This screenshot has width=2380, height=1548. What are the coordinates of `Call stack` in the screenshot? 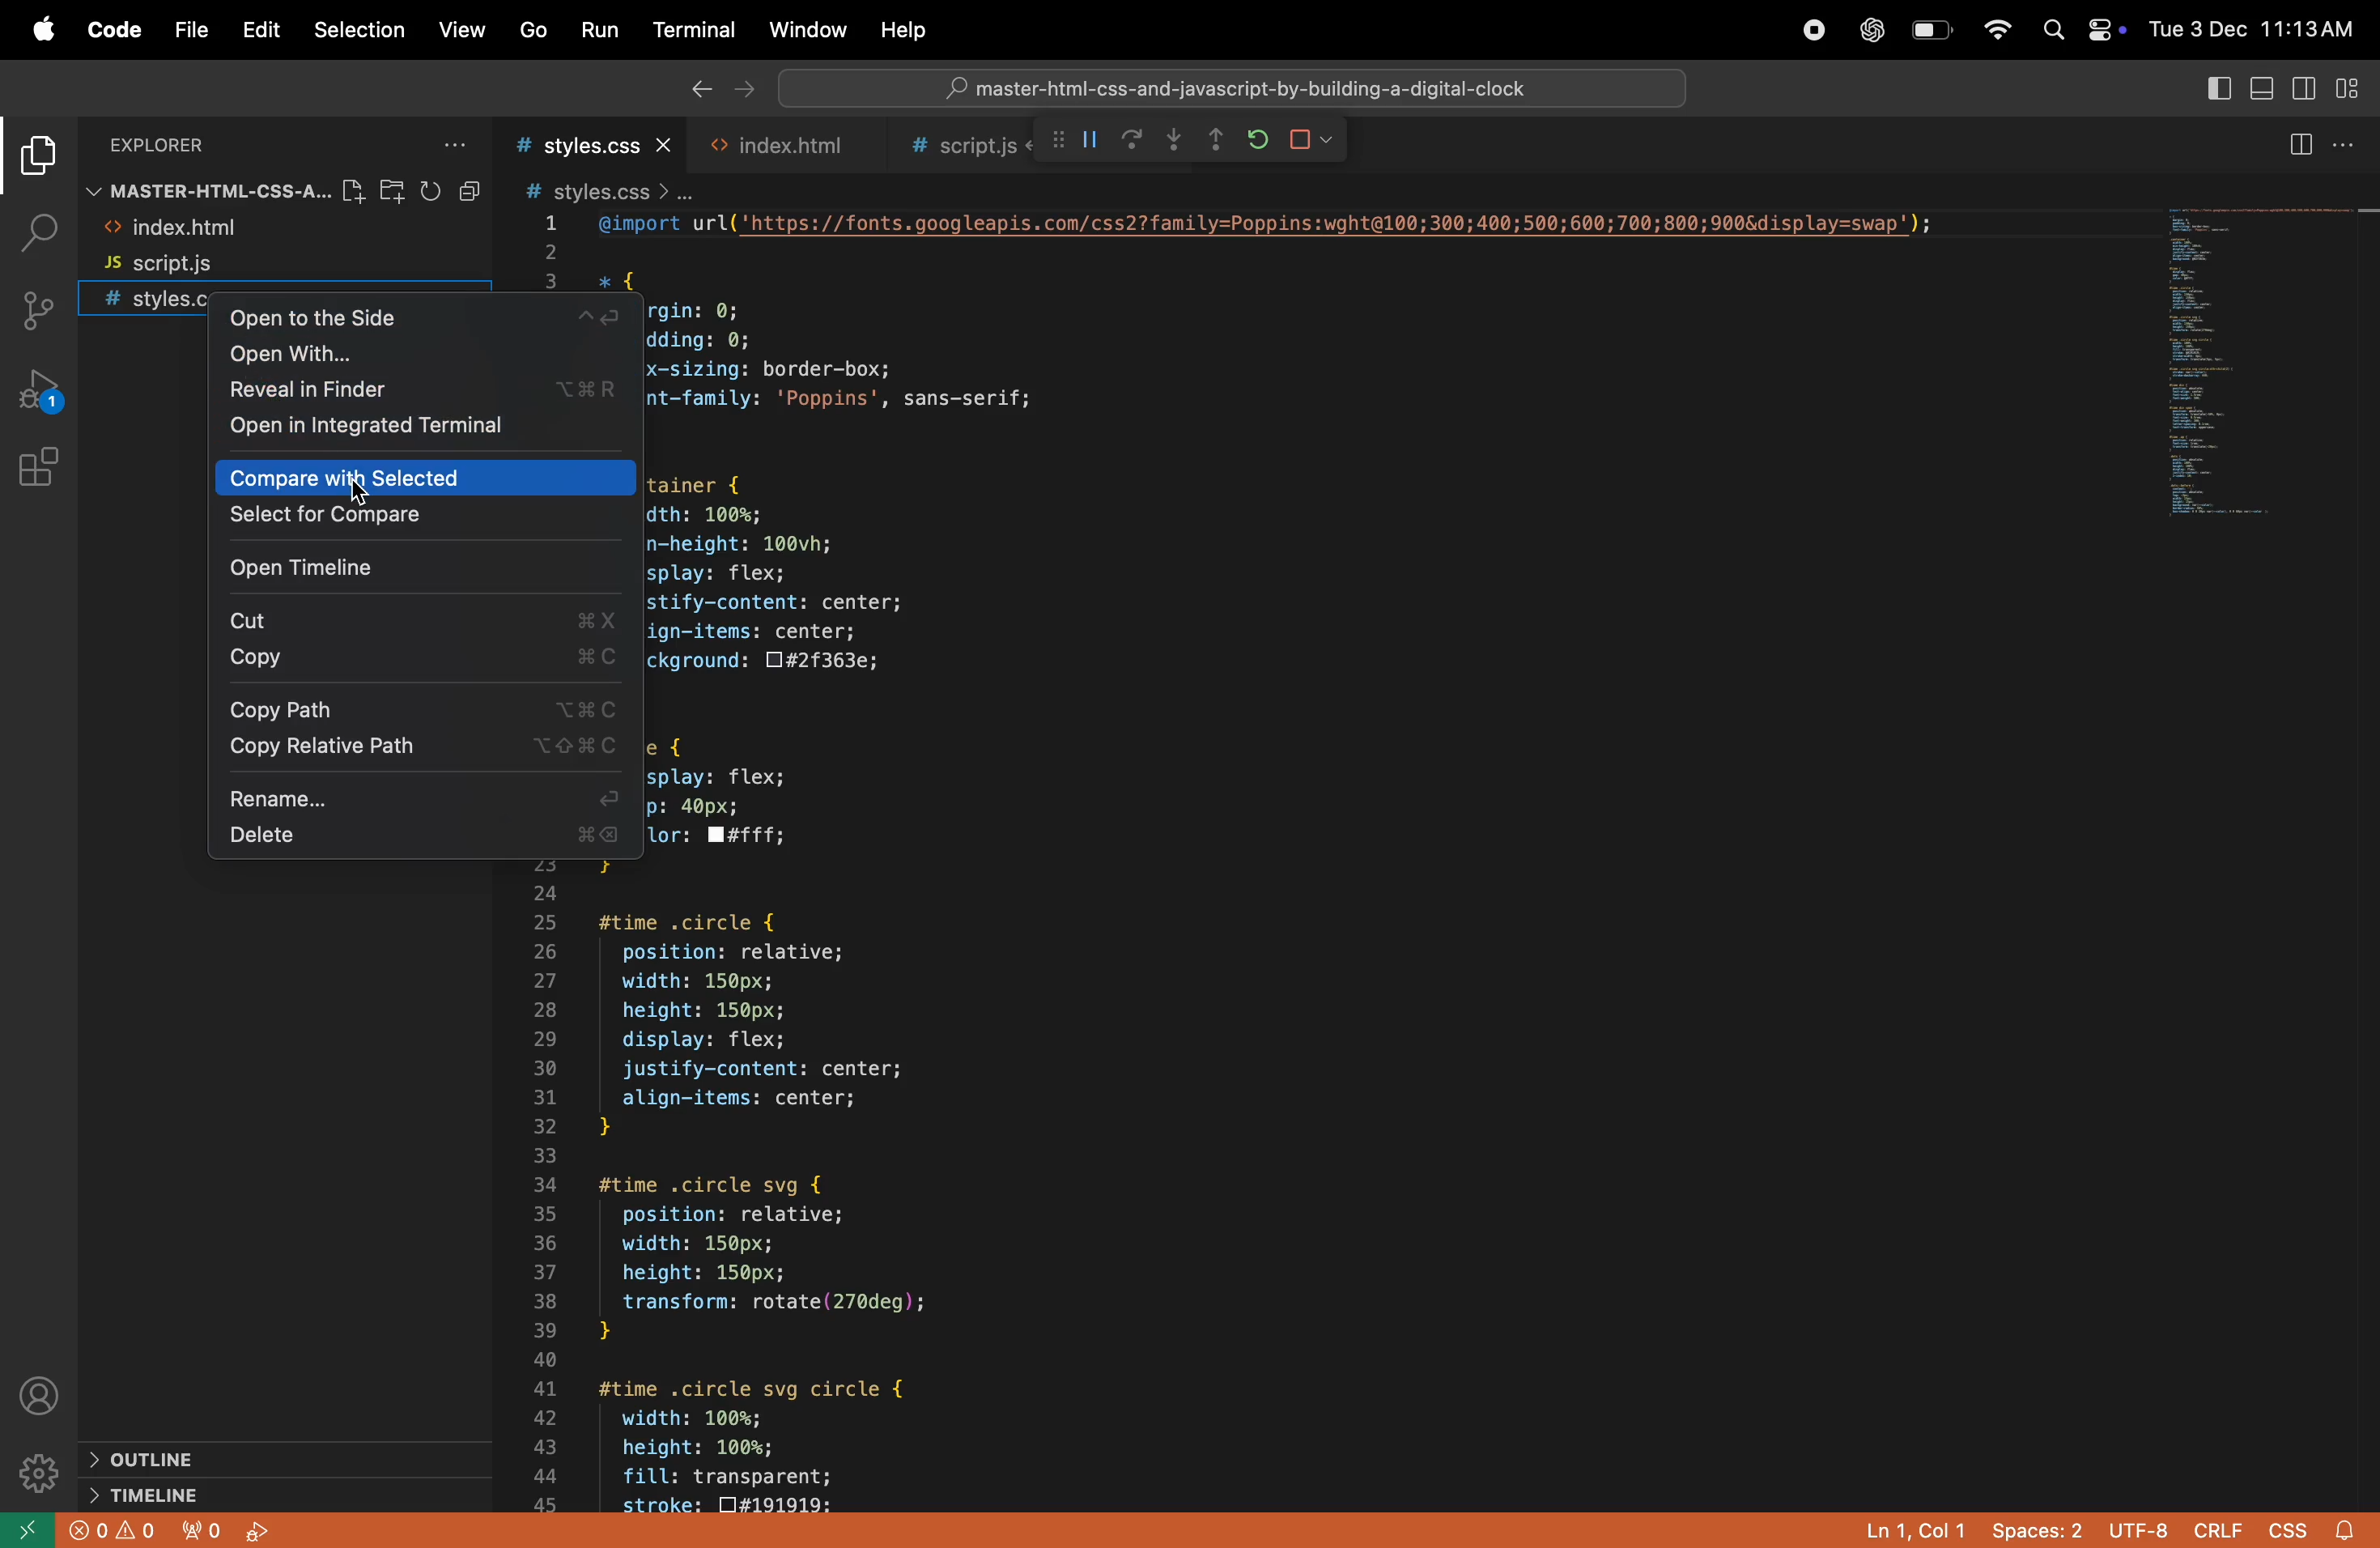 It's located at (1051, 140).